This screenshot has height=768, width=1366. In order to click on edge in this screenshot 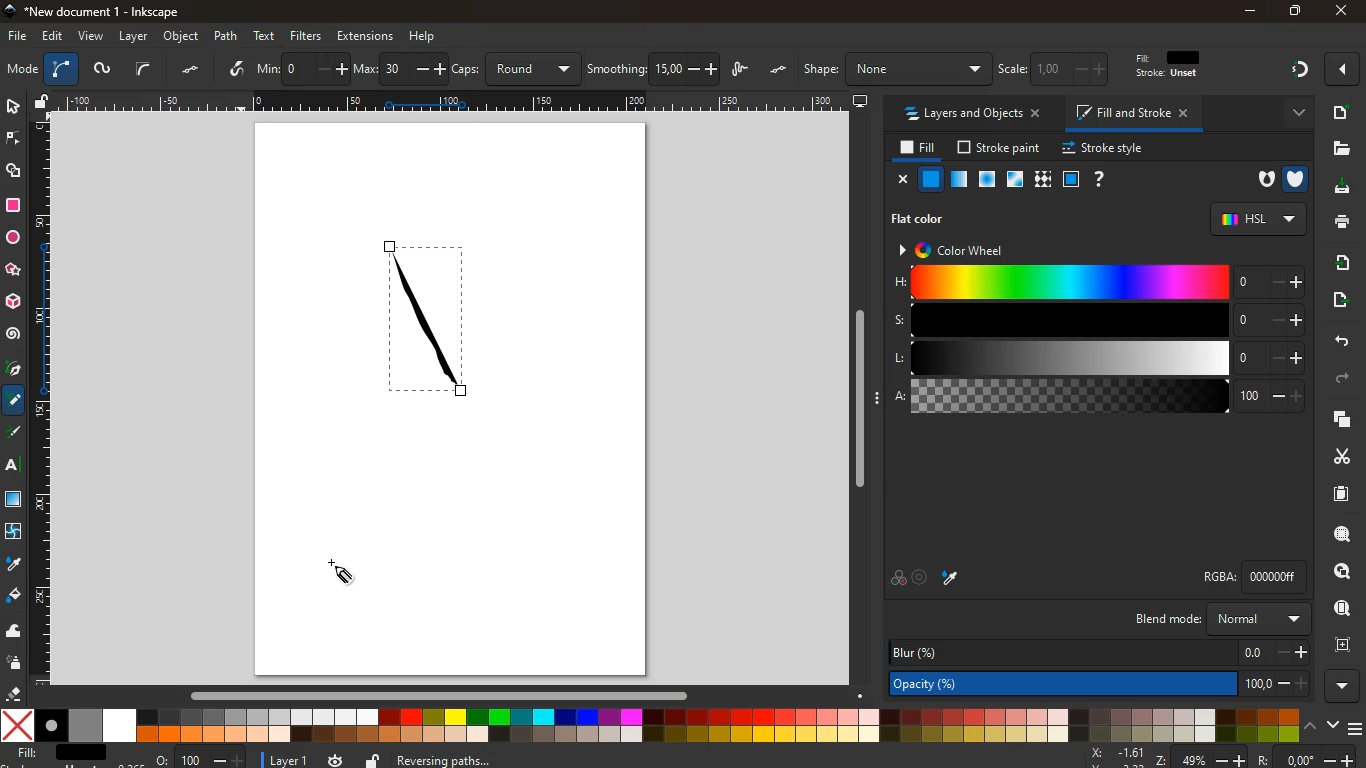, I will do `click(14, 142)`.